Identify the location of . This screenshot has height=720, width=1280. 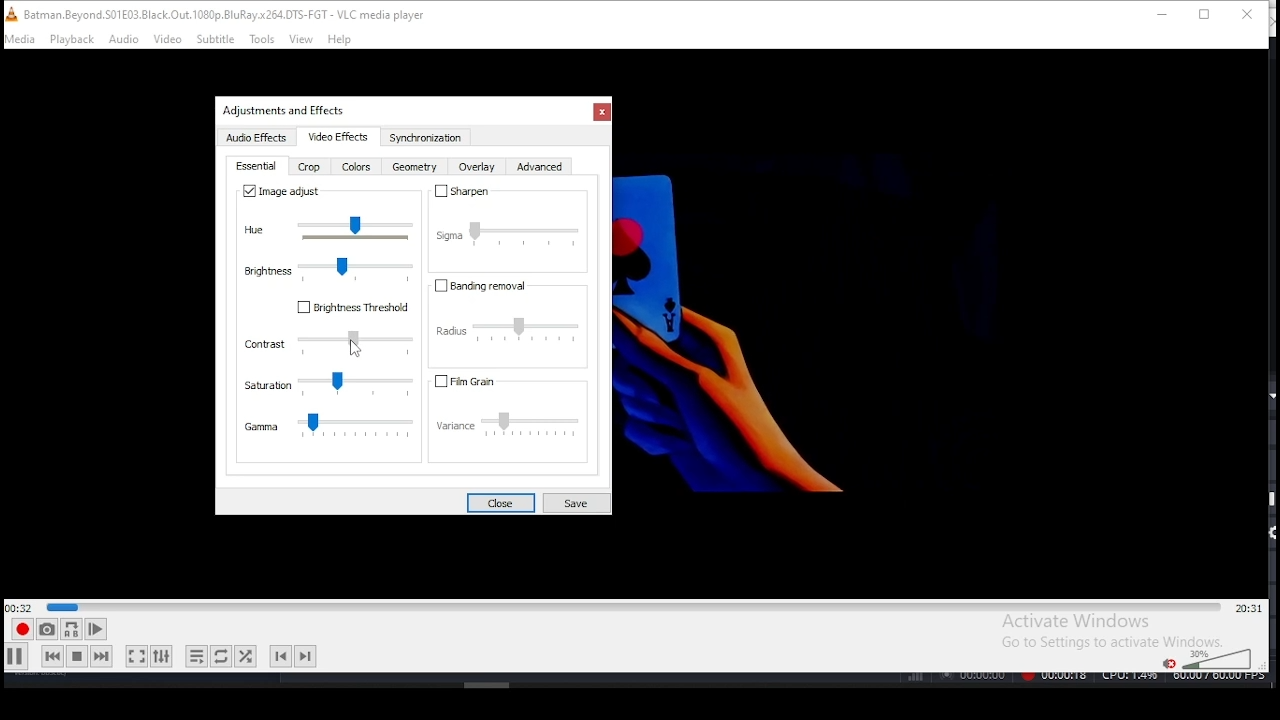
(1084, 679).